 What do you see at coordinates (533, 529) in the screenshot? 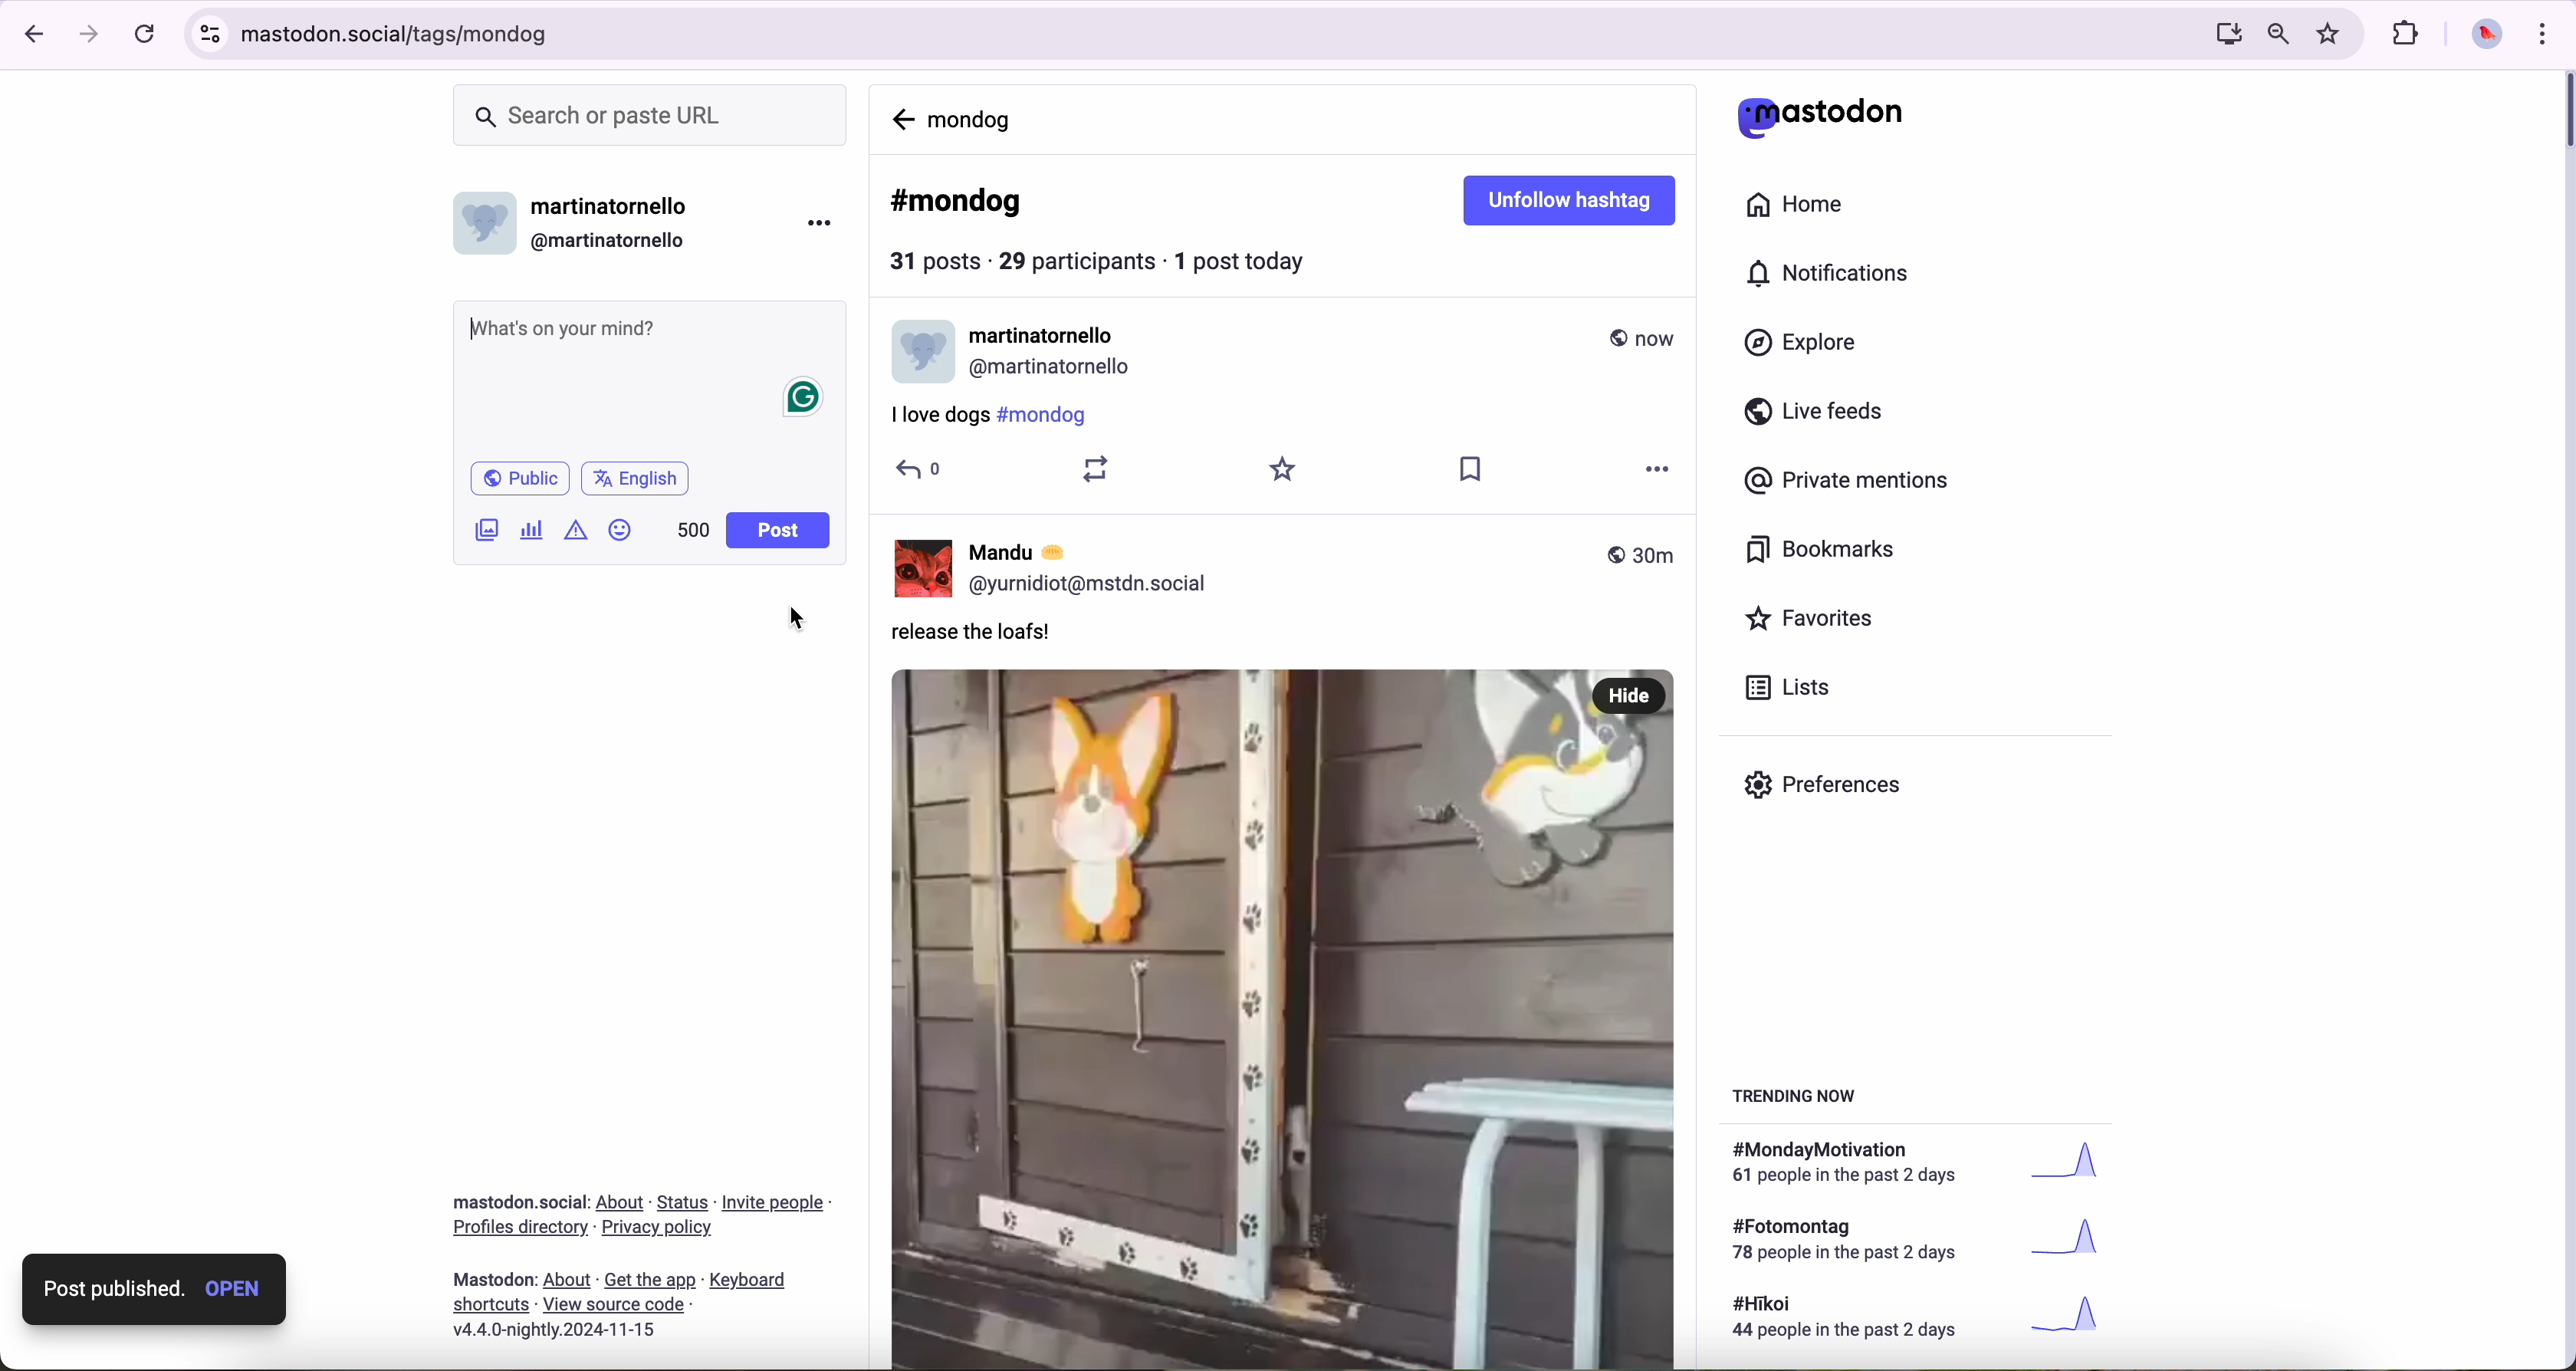
I see `create a poll` at bounding box center [533, 529].